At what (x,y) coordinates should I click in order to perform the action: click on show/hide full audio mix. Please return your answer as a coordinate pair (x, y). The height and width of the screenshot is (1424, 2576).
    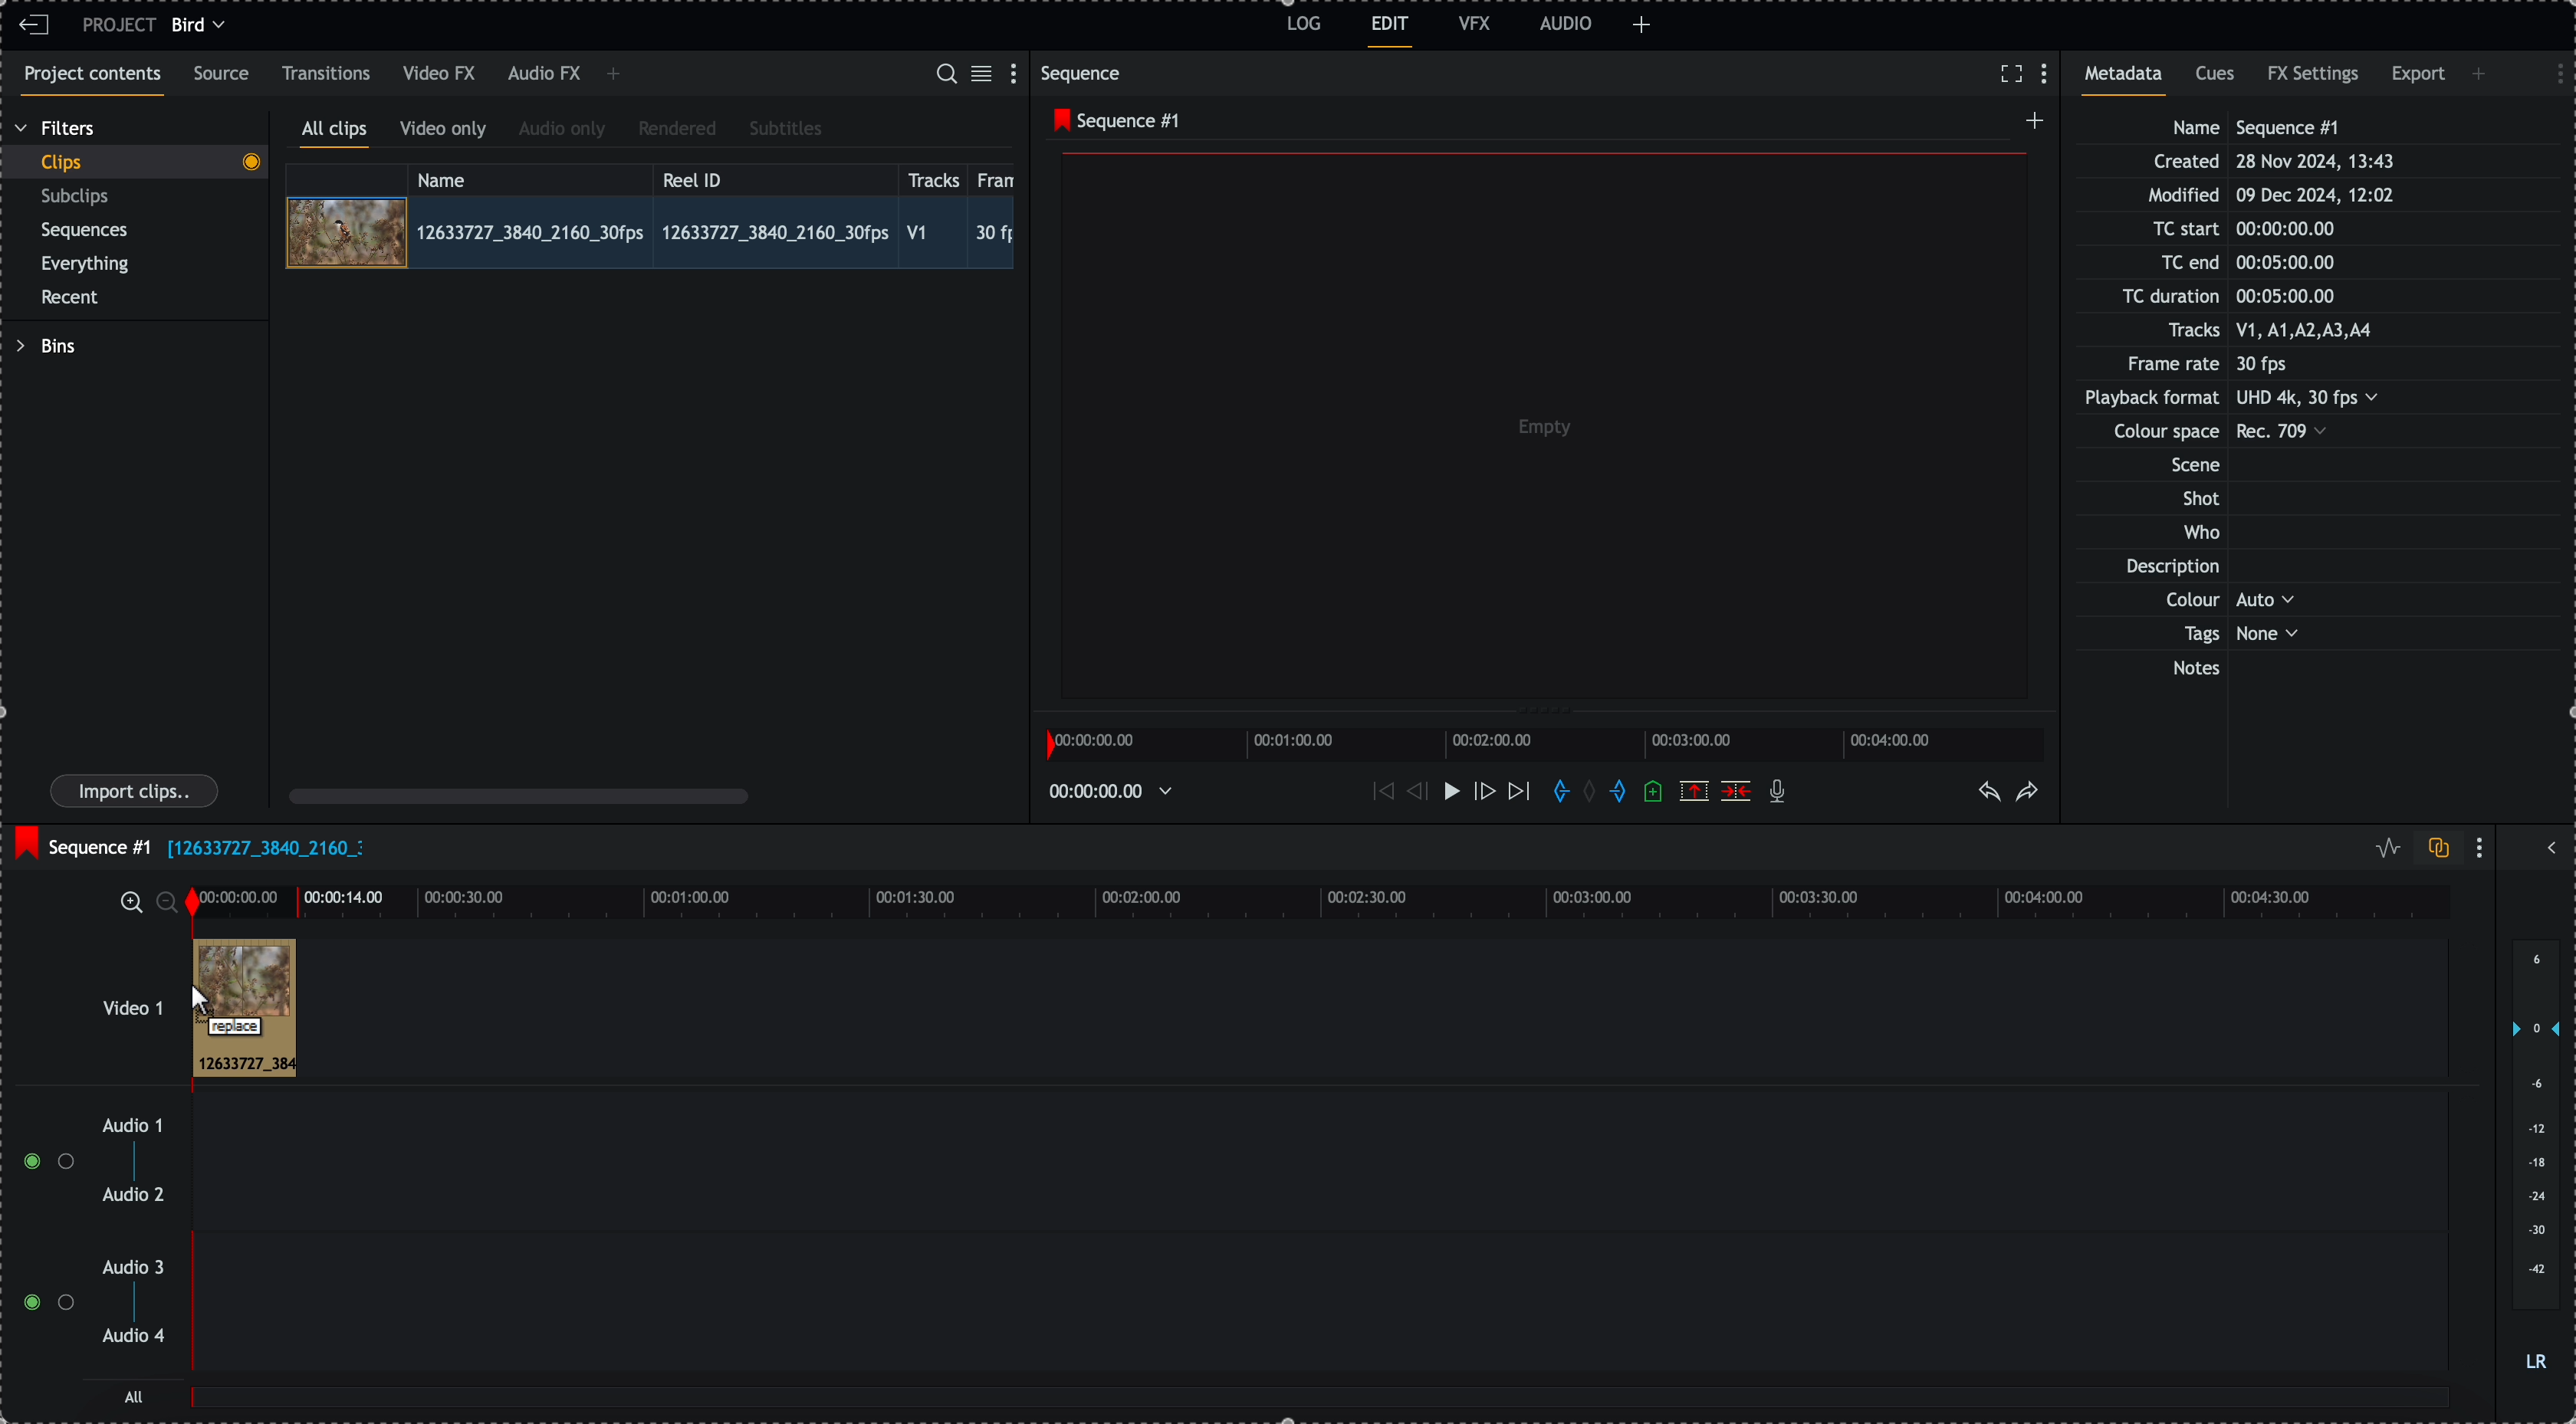
    Looking at the image, I should click on (2549, 845).